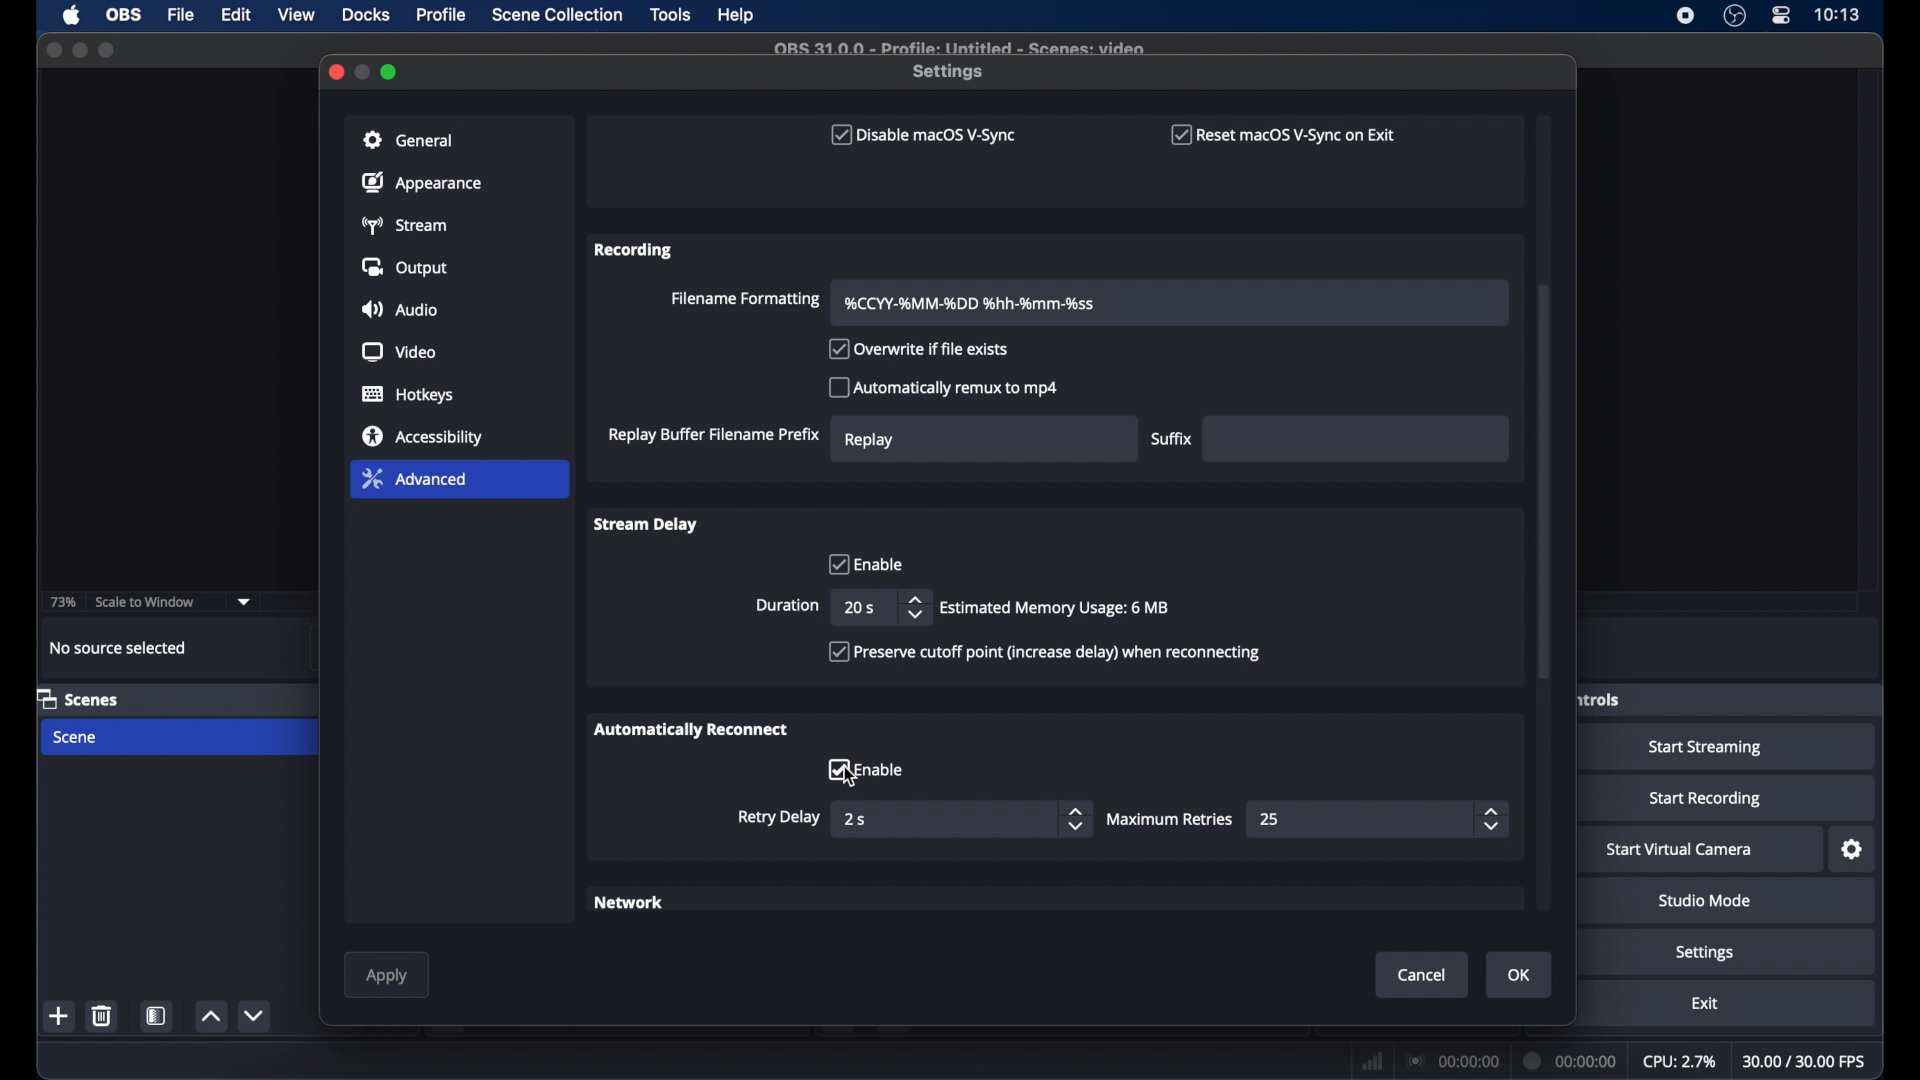 This screenshot has height=1080, width=1920. What do you see at coordinates (950, 72) in the screenshot?
I see `settings` at bounding box center [950, 72].